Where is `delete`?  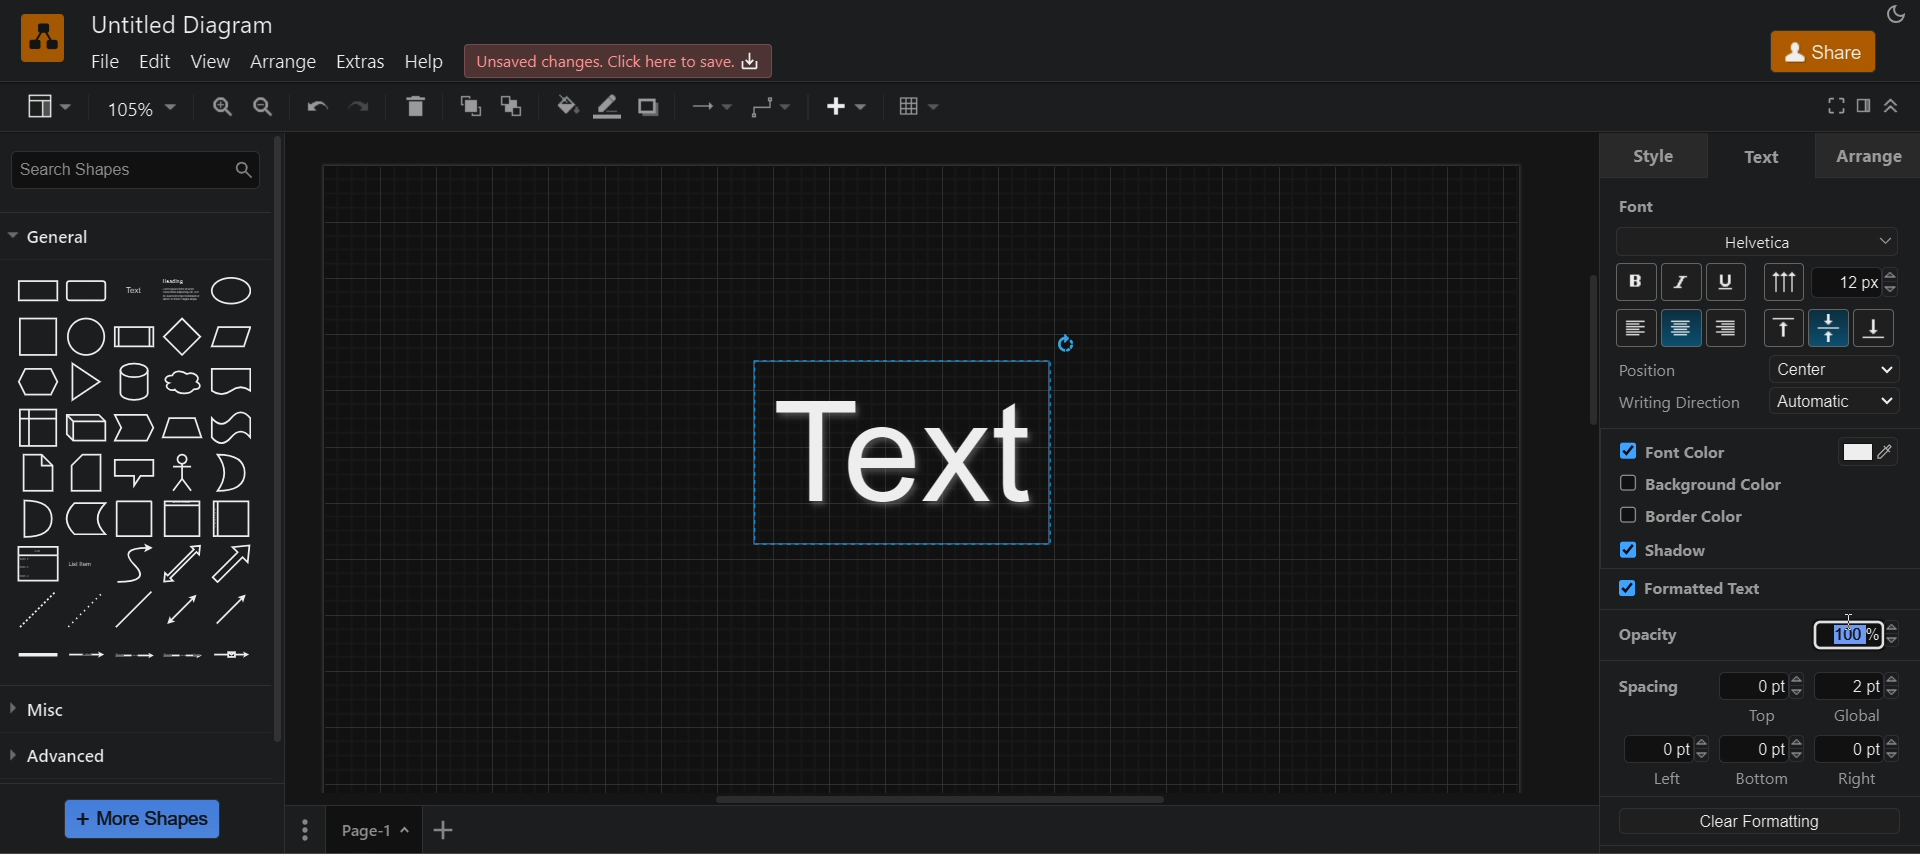
delete is located at coordinates (416, 105).